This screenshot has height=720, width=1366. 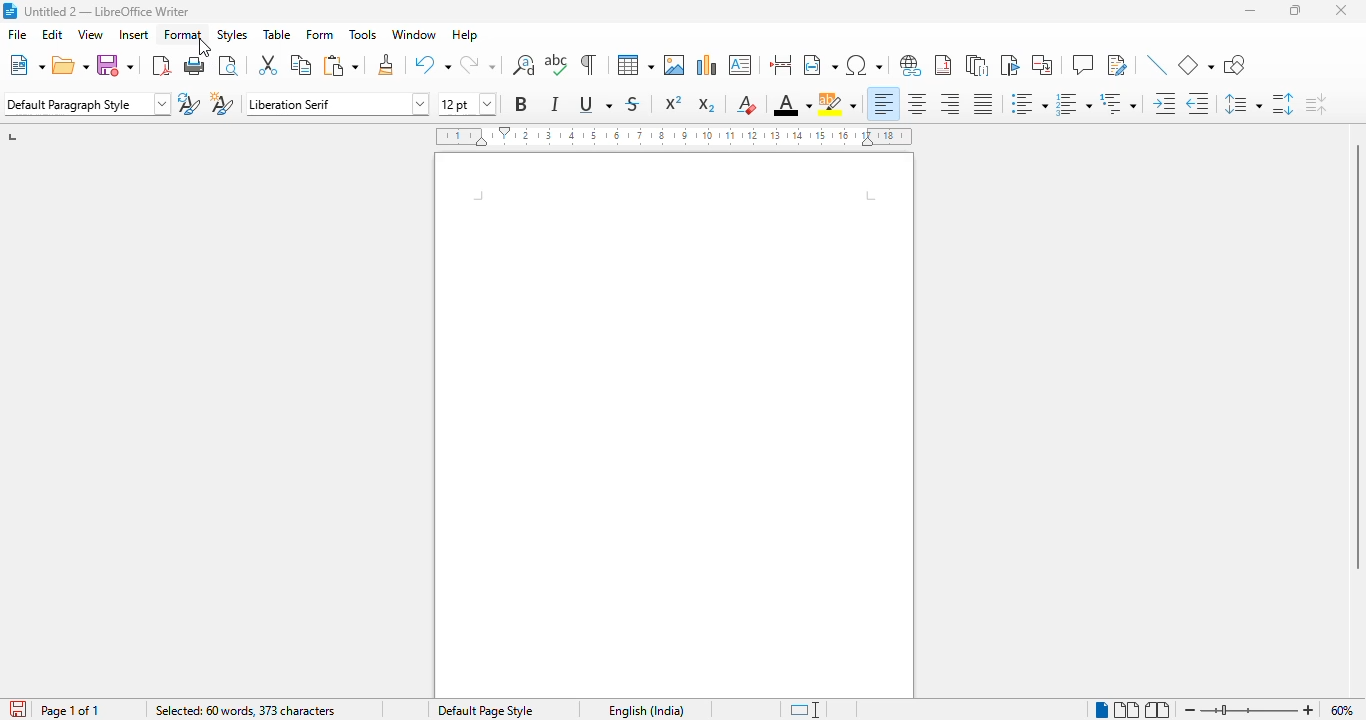 I want to click on help, so click(x=465, y=35).